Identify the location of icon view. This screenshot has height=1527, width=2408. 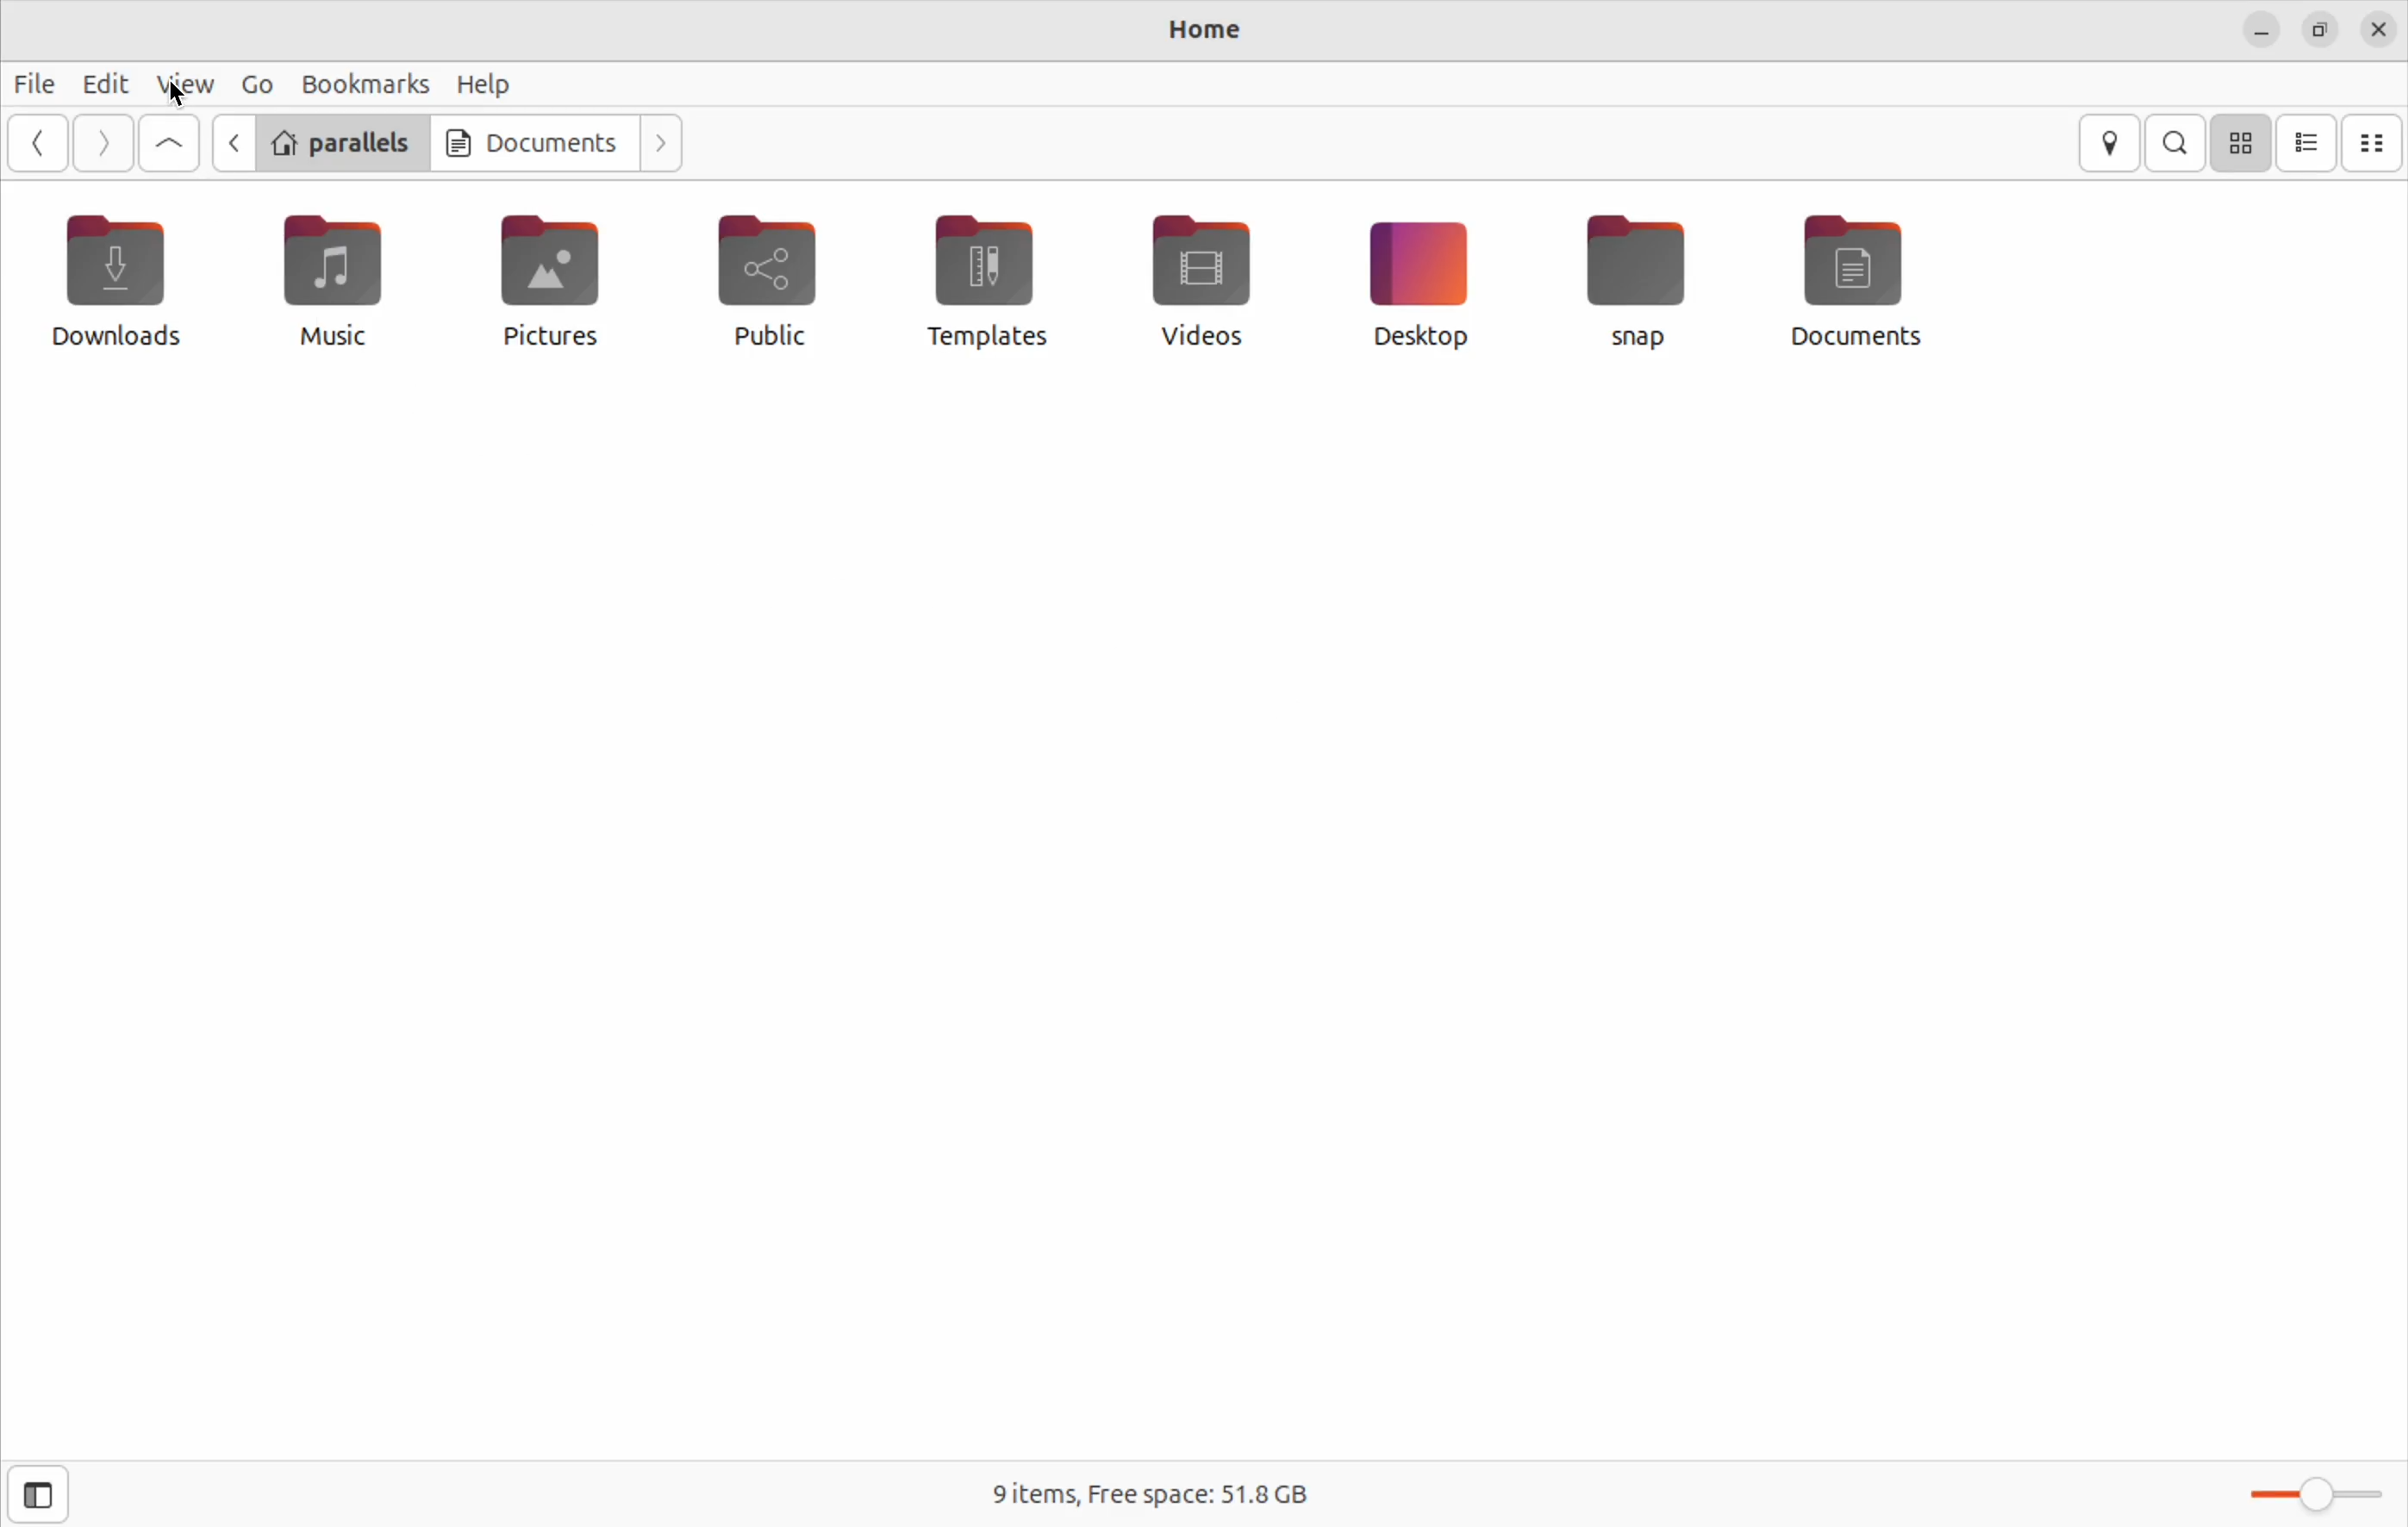
(2308, 143).